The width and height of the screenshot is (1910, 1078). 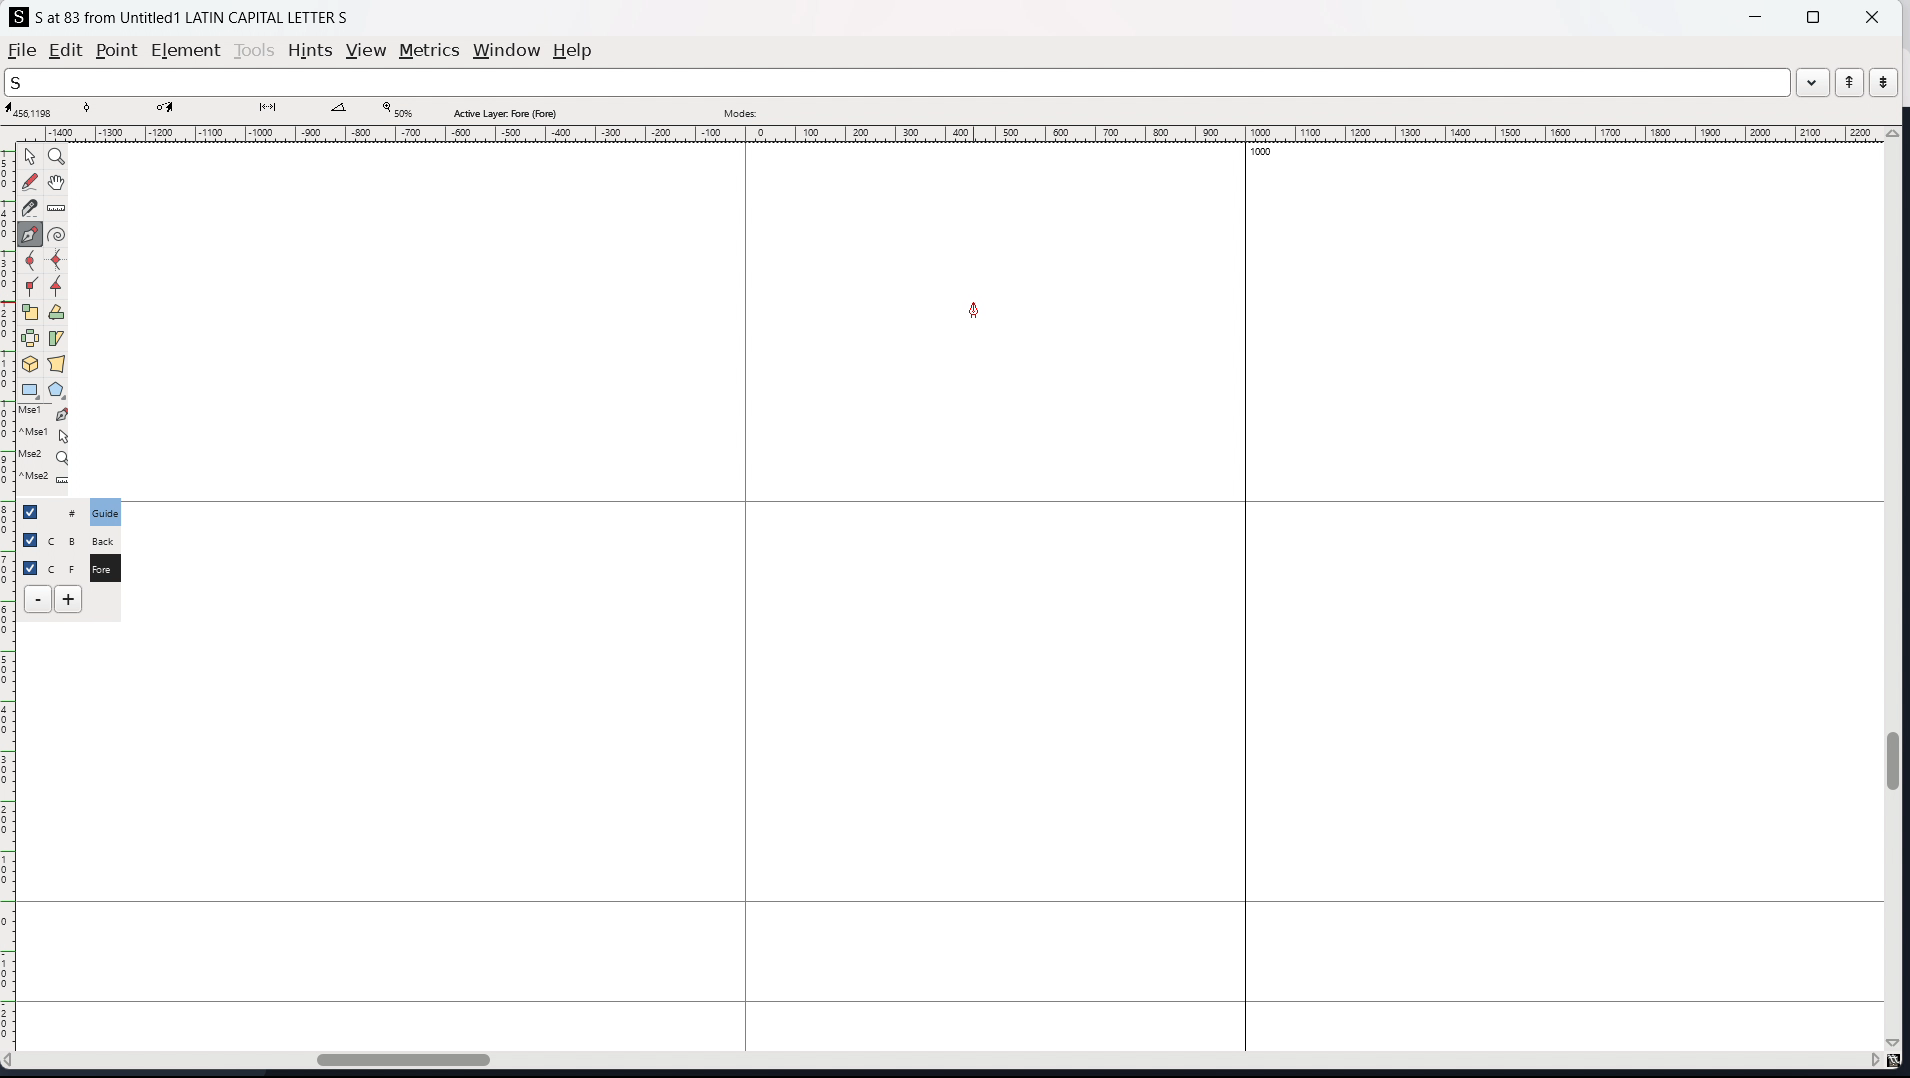 I want to click on curve point coordinate, so click(x=94, y=111).